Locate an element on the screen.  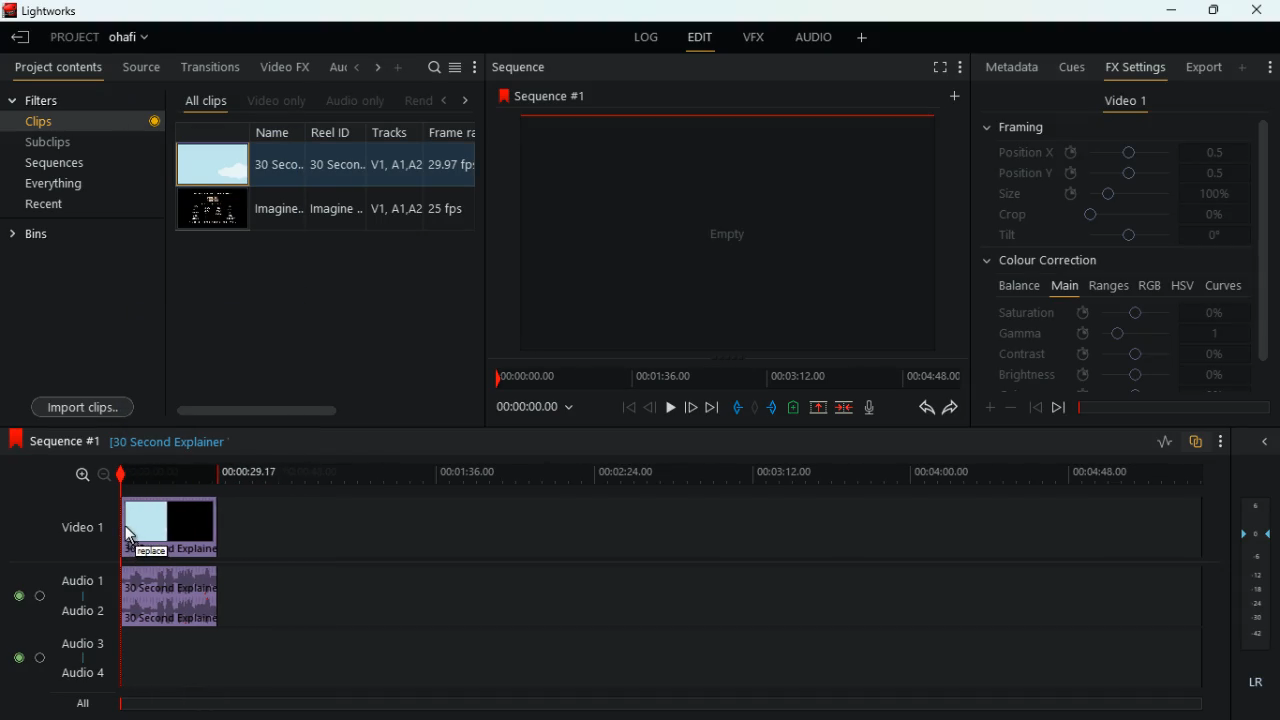
clips is located at coordinates (87, 121).